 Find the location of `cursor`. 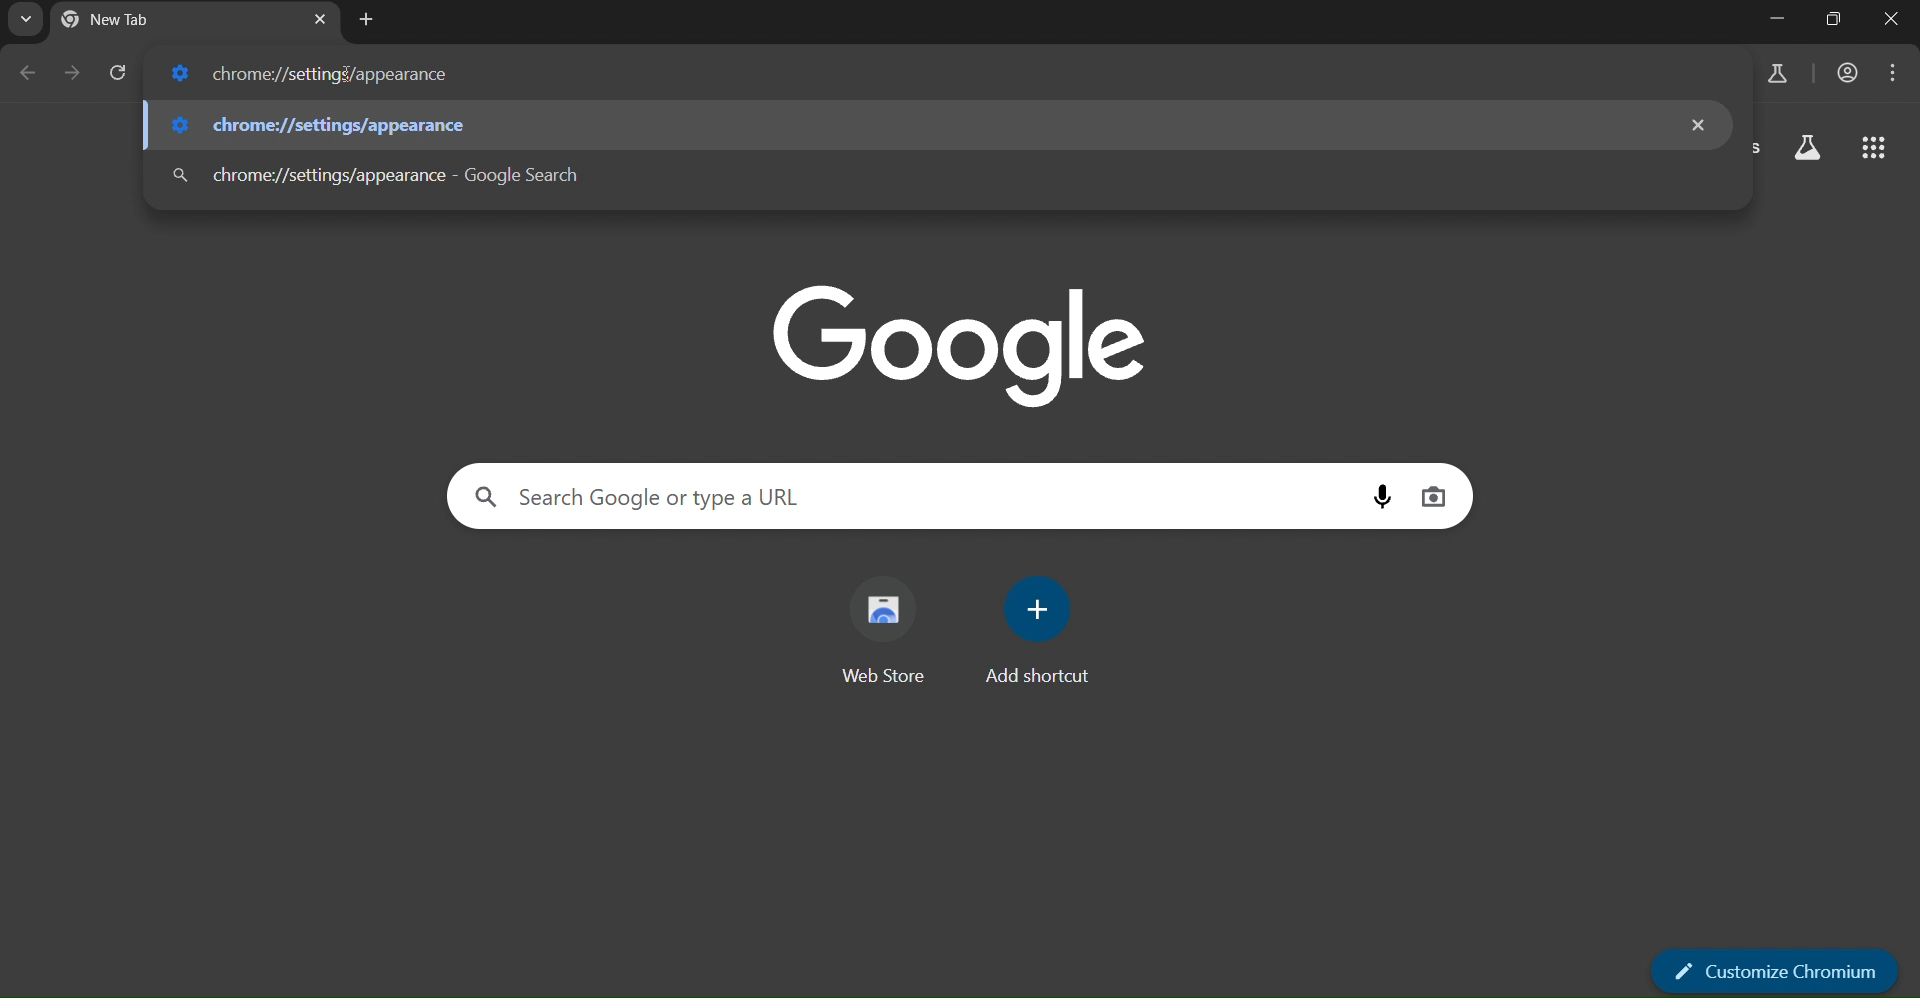

cursor is located at coordinates (350, 77).